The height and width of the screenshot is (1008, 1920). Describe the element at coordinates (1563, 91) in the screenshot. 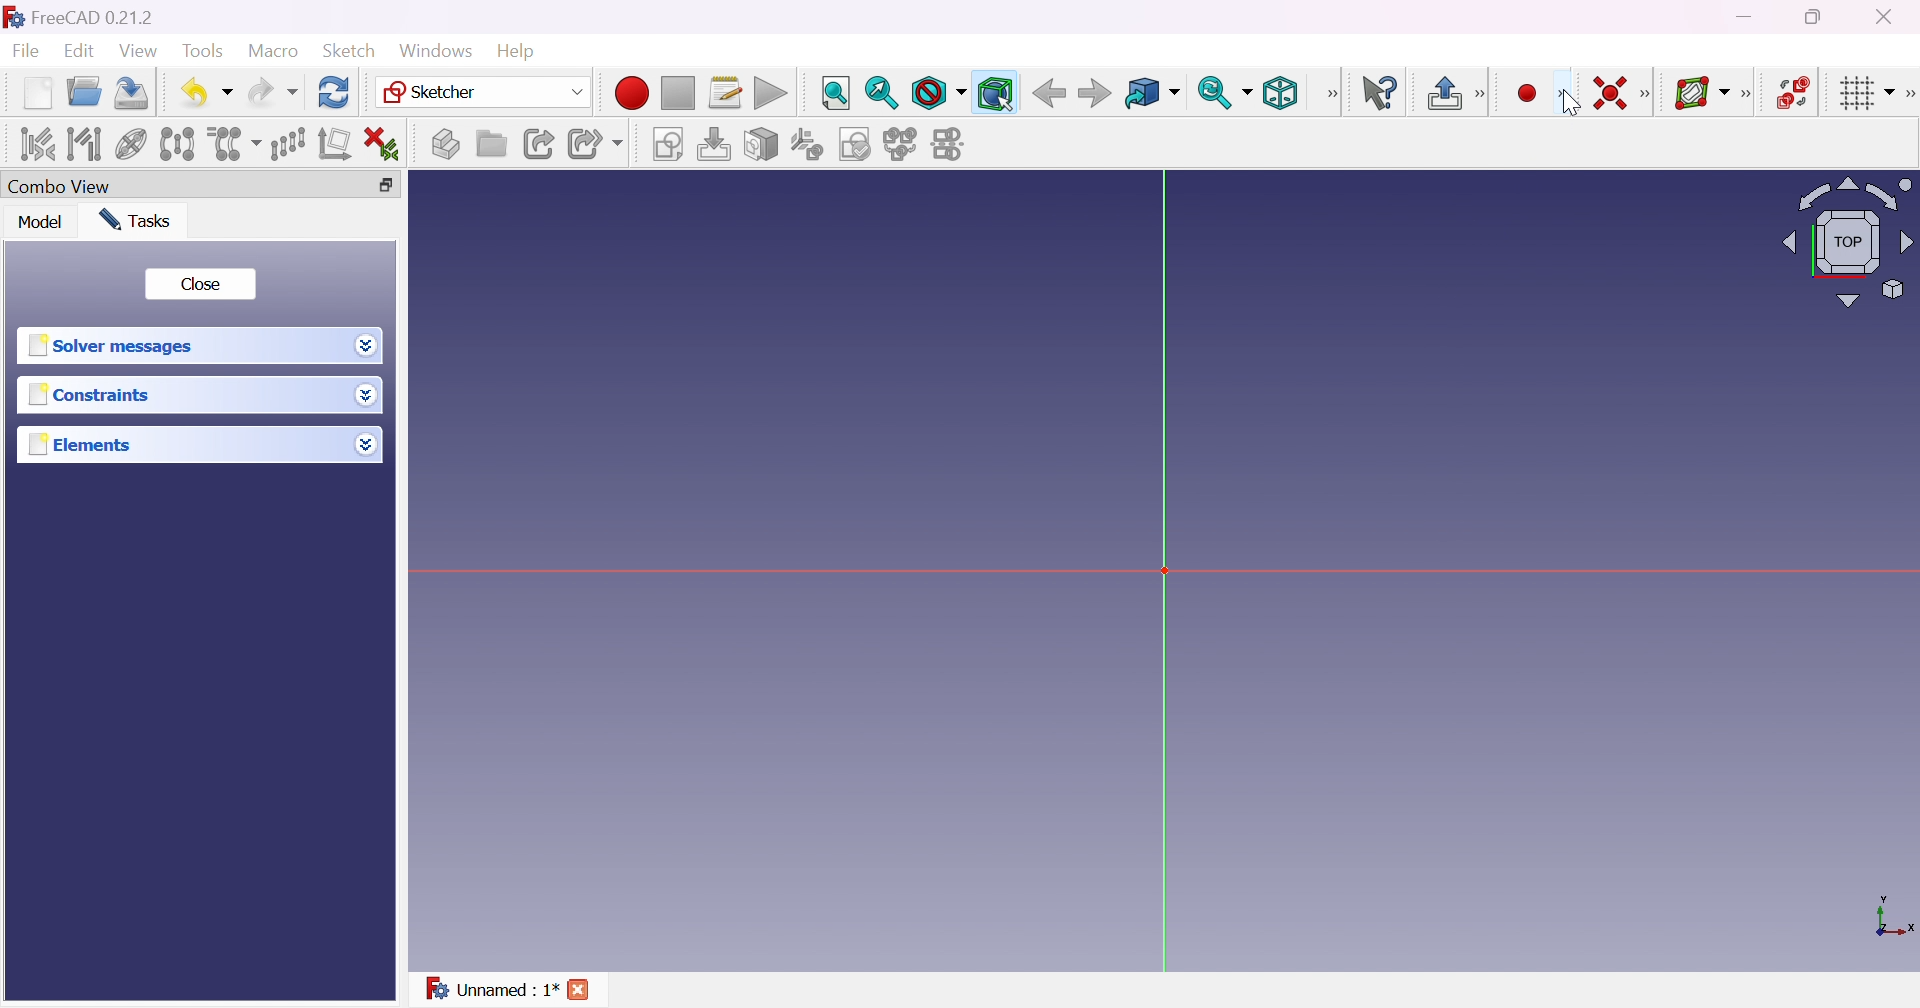

I see `[Sketcher geometrics]` at that location.